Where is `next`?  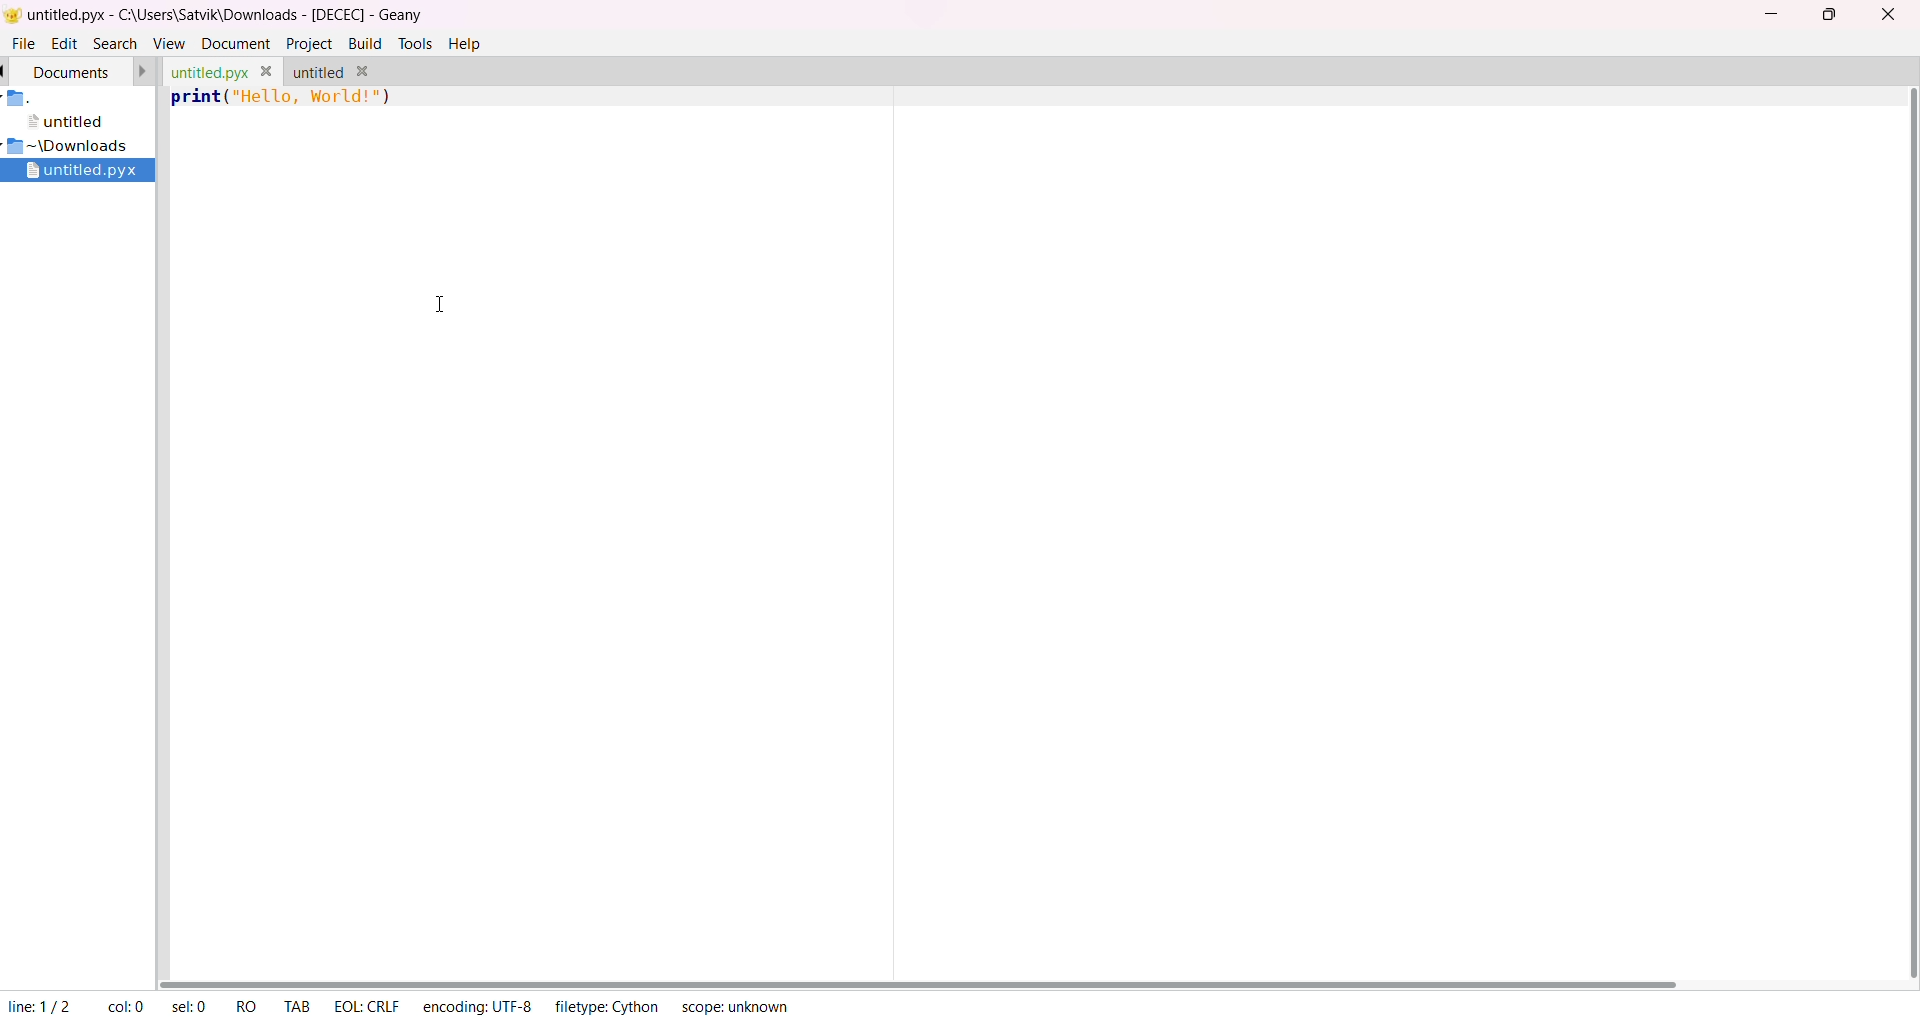 next is located at coordinates (145, 70).